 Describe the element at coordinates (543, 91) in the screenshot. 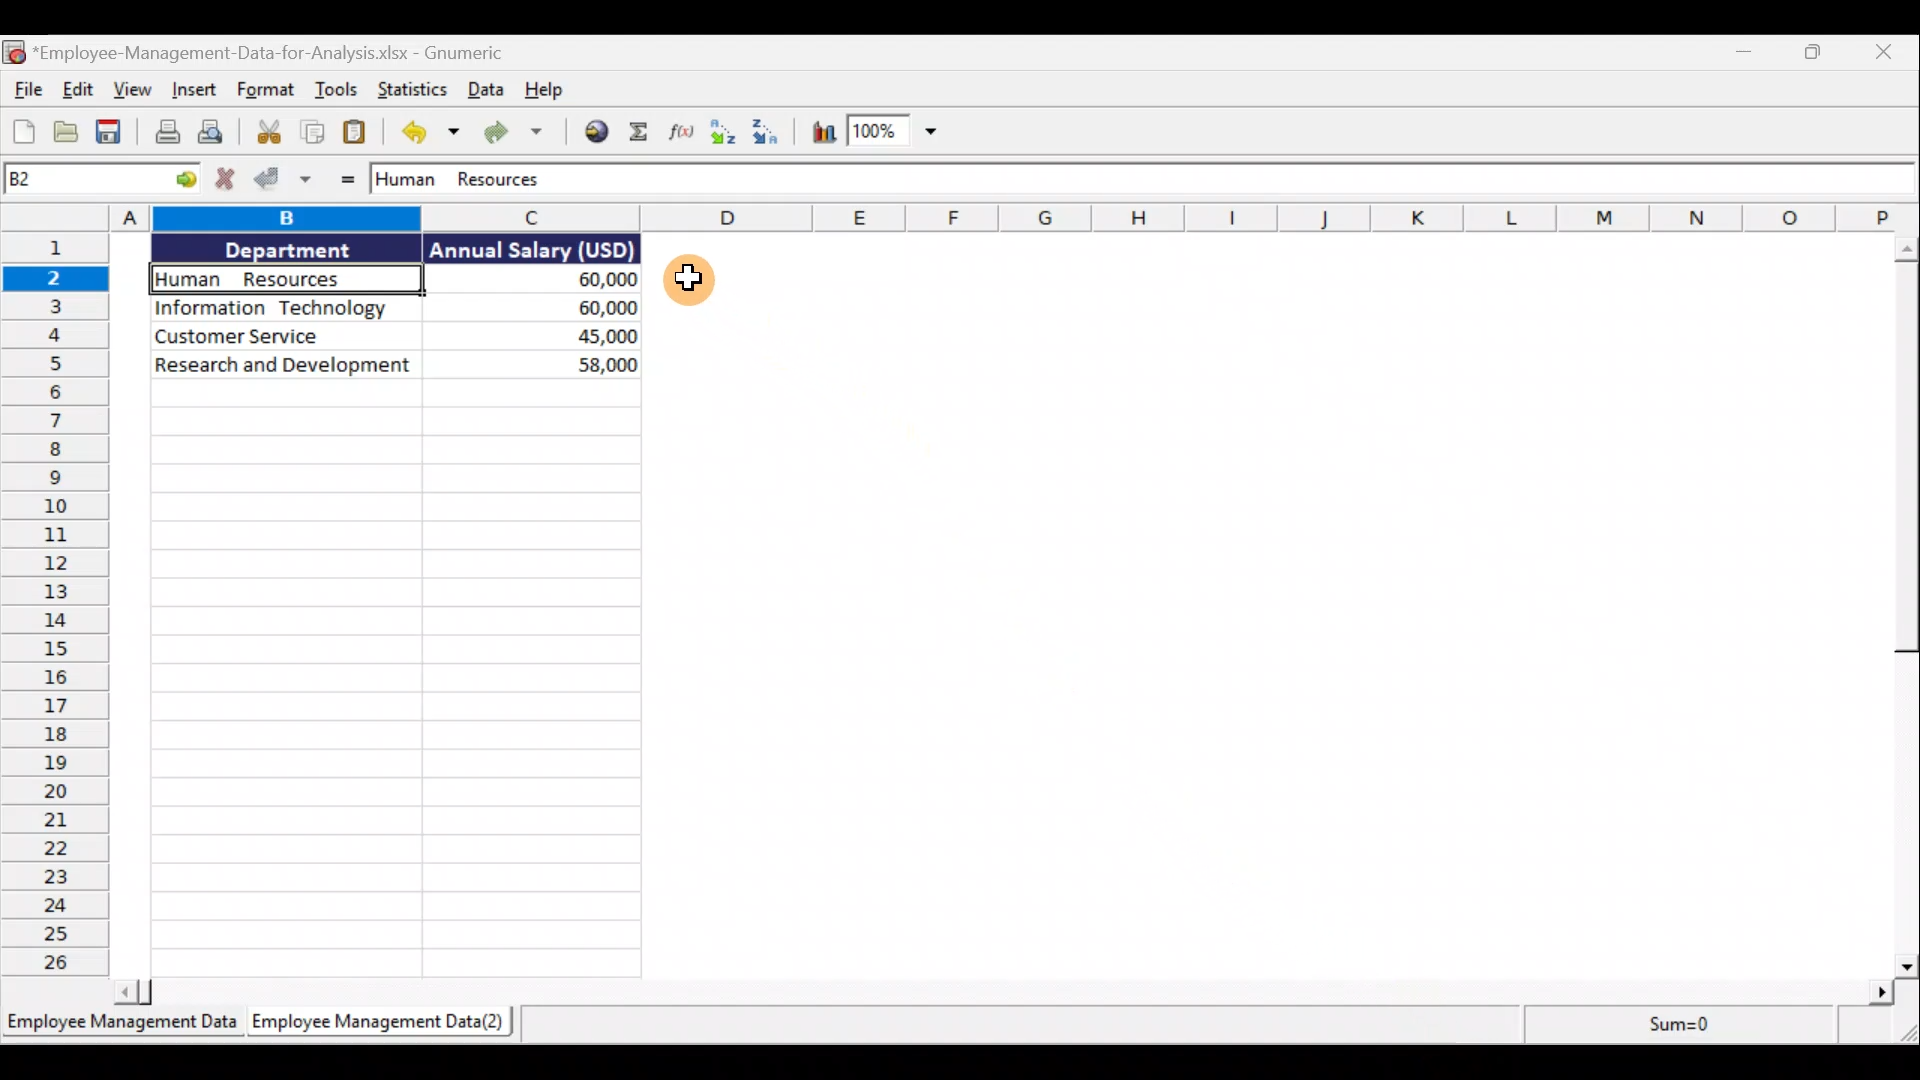

I see `Help` at that location.